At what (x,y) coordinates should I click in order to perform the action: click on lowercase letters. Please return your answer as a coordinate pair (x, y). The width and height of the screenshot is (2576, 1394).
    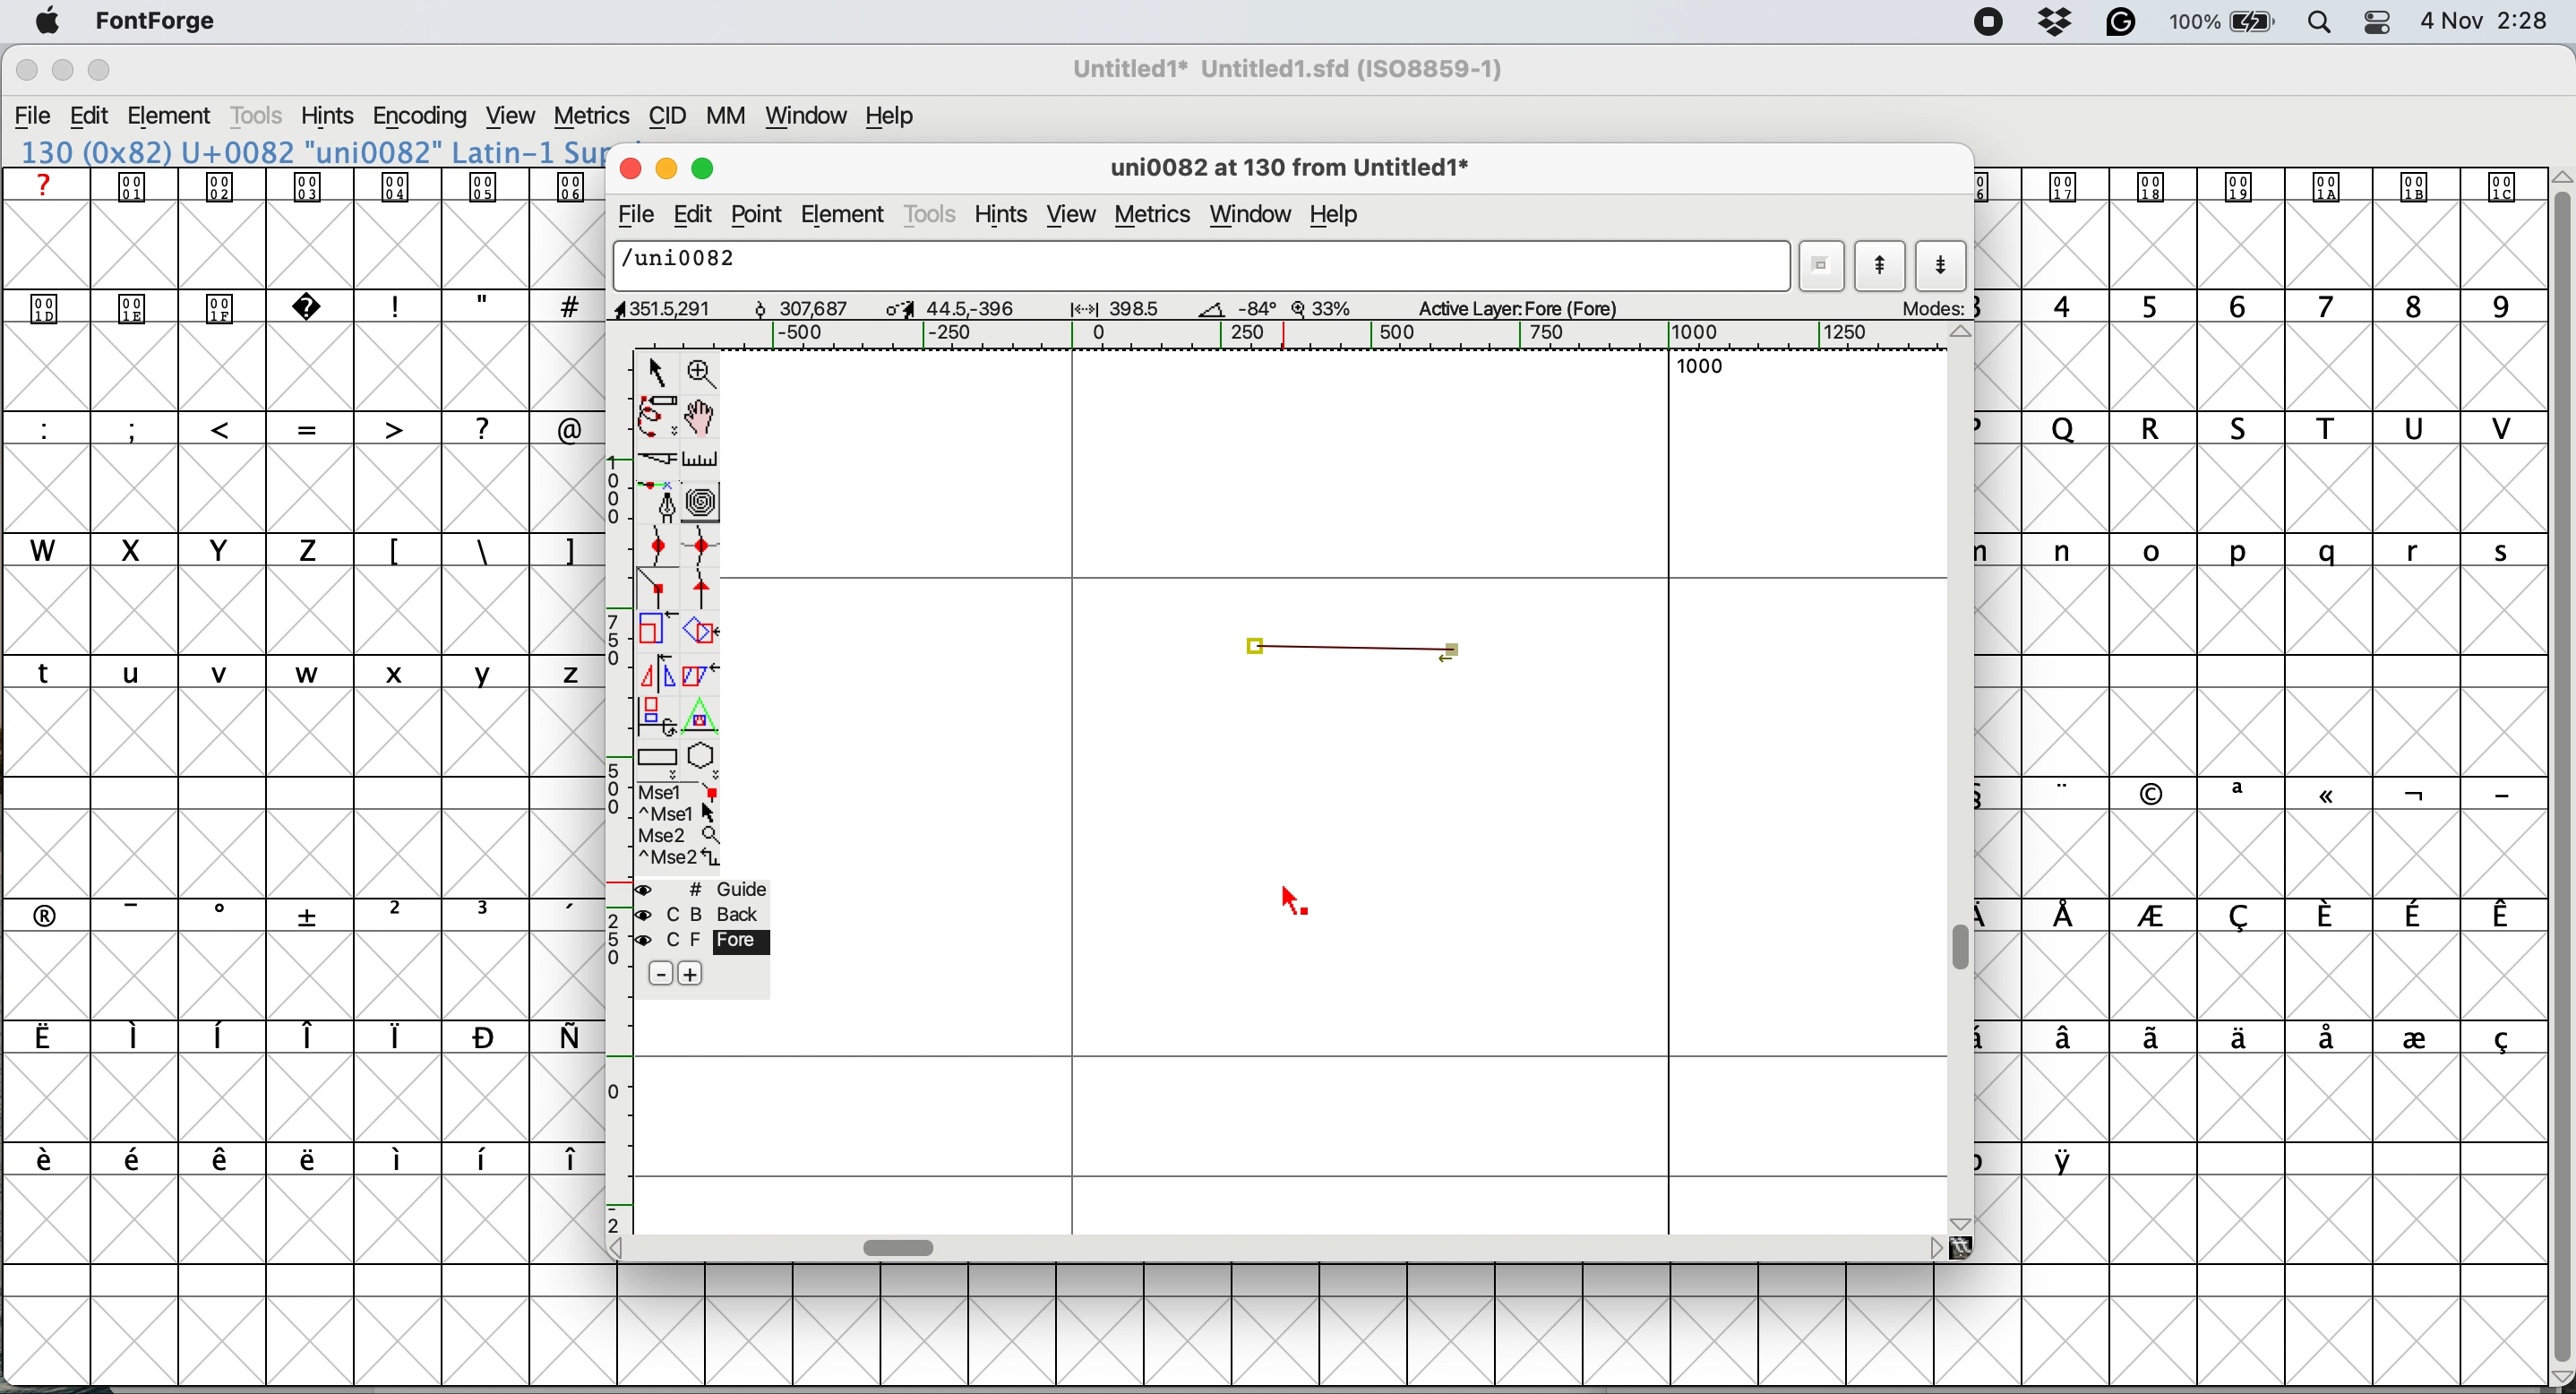
    Looking at the image, I should click on (2277, 551).